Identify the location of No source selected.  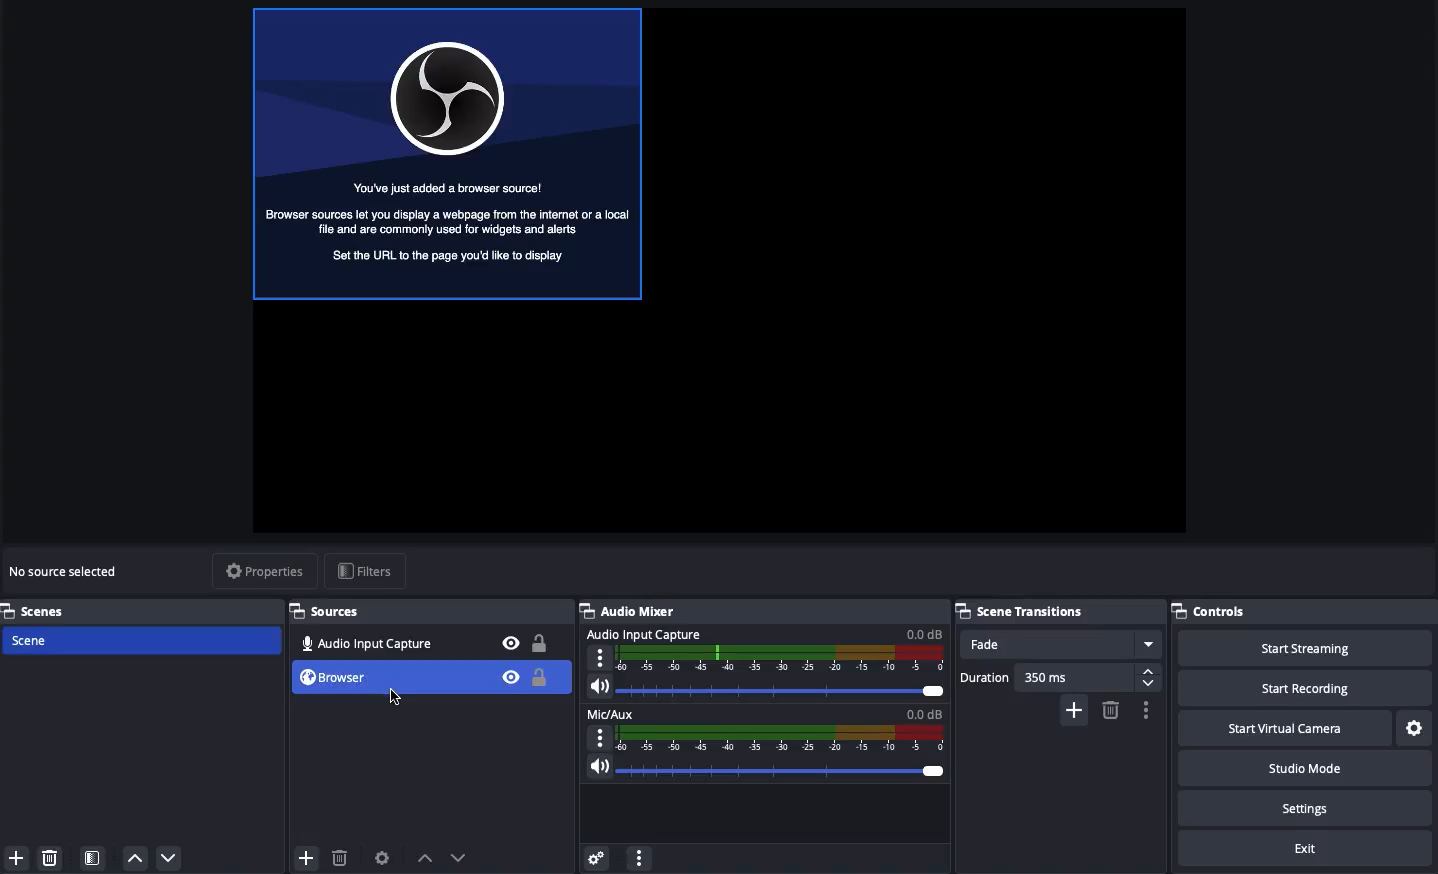
(65, 571).